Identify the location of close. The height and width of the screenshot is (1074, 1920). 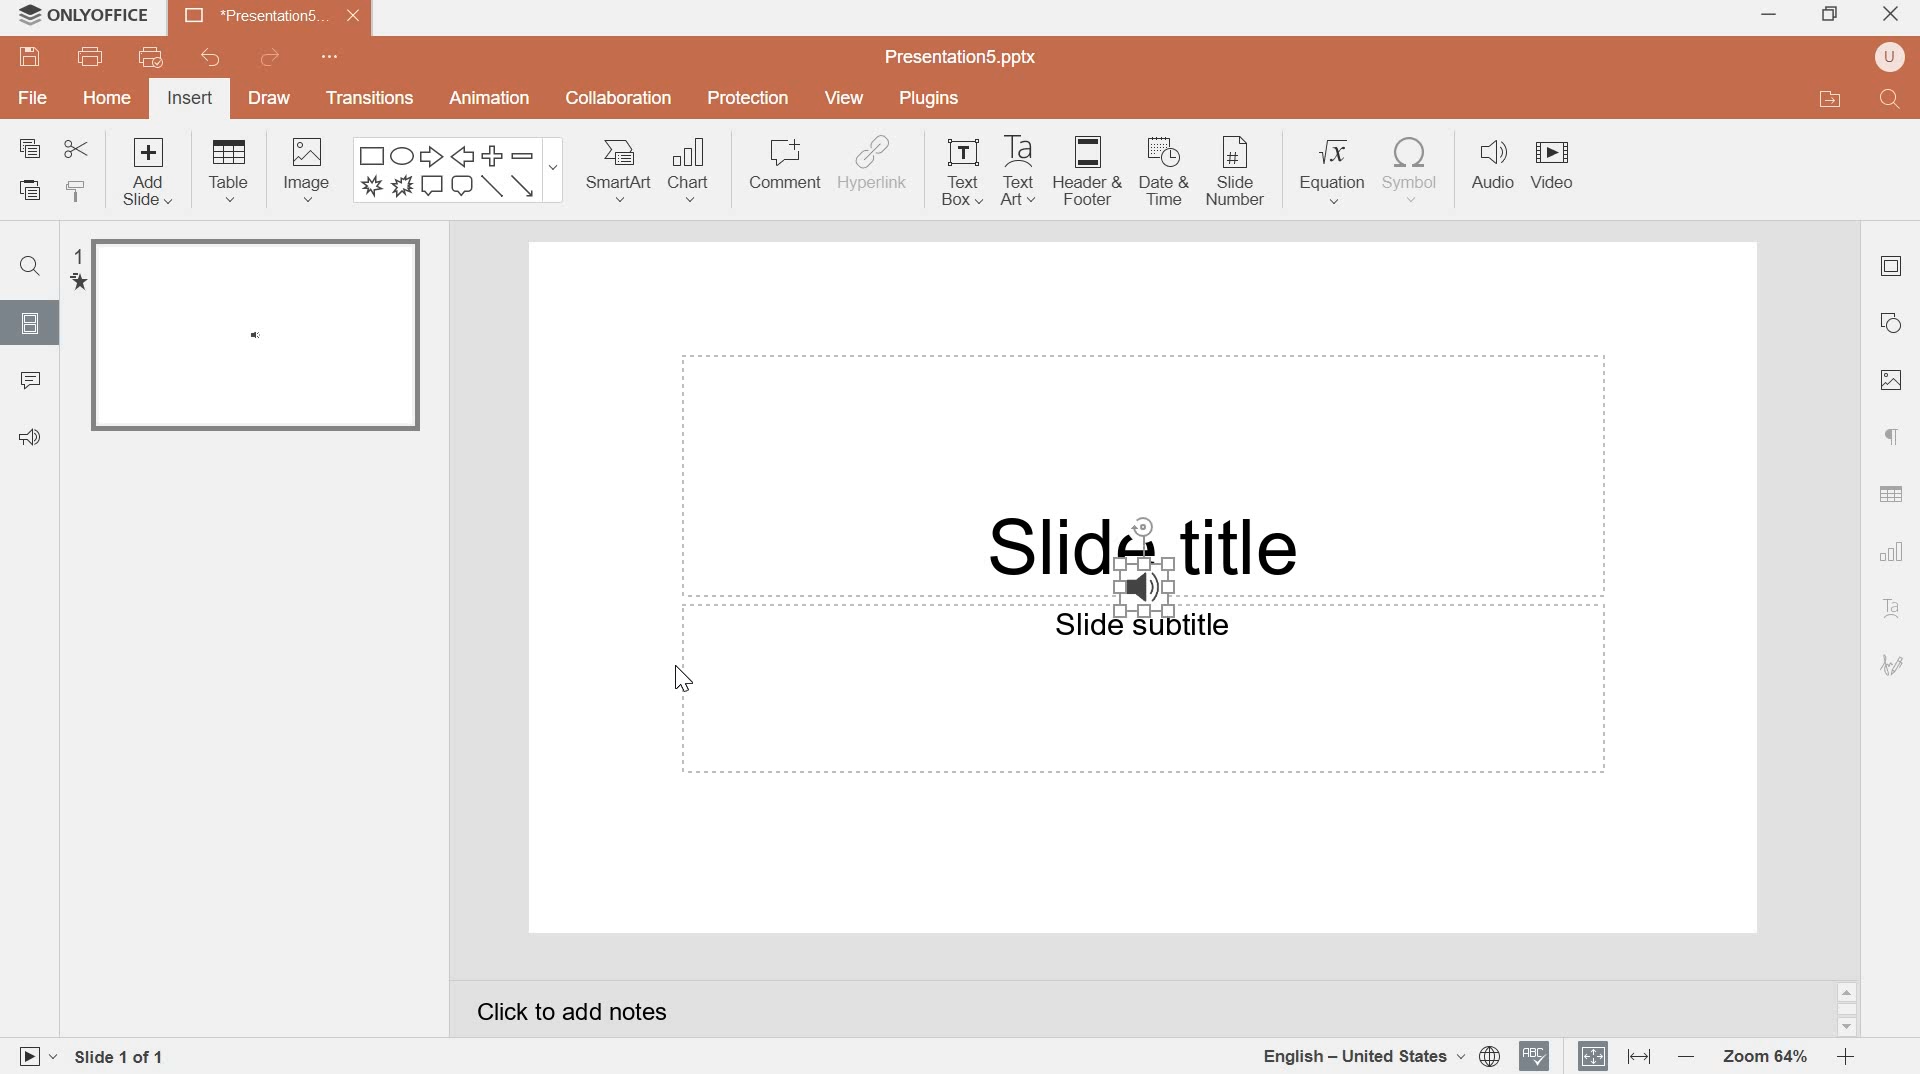
(1891, 12).